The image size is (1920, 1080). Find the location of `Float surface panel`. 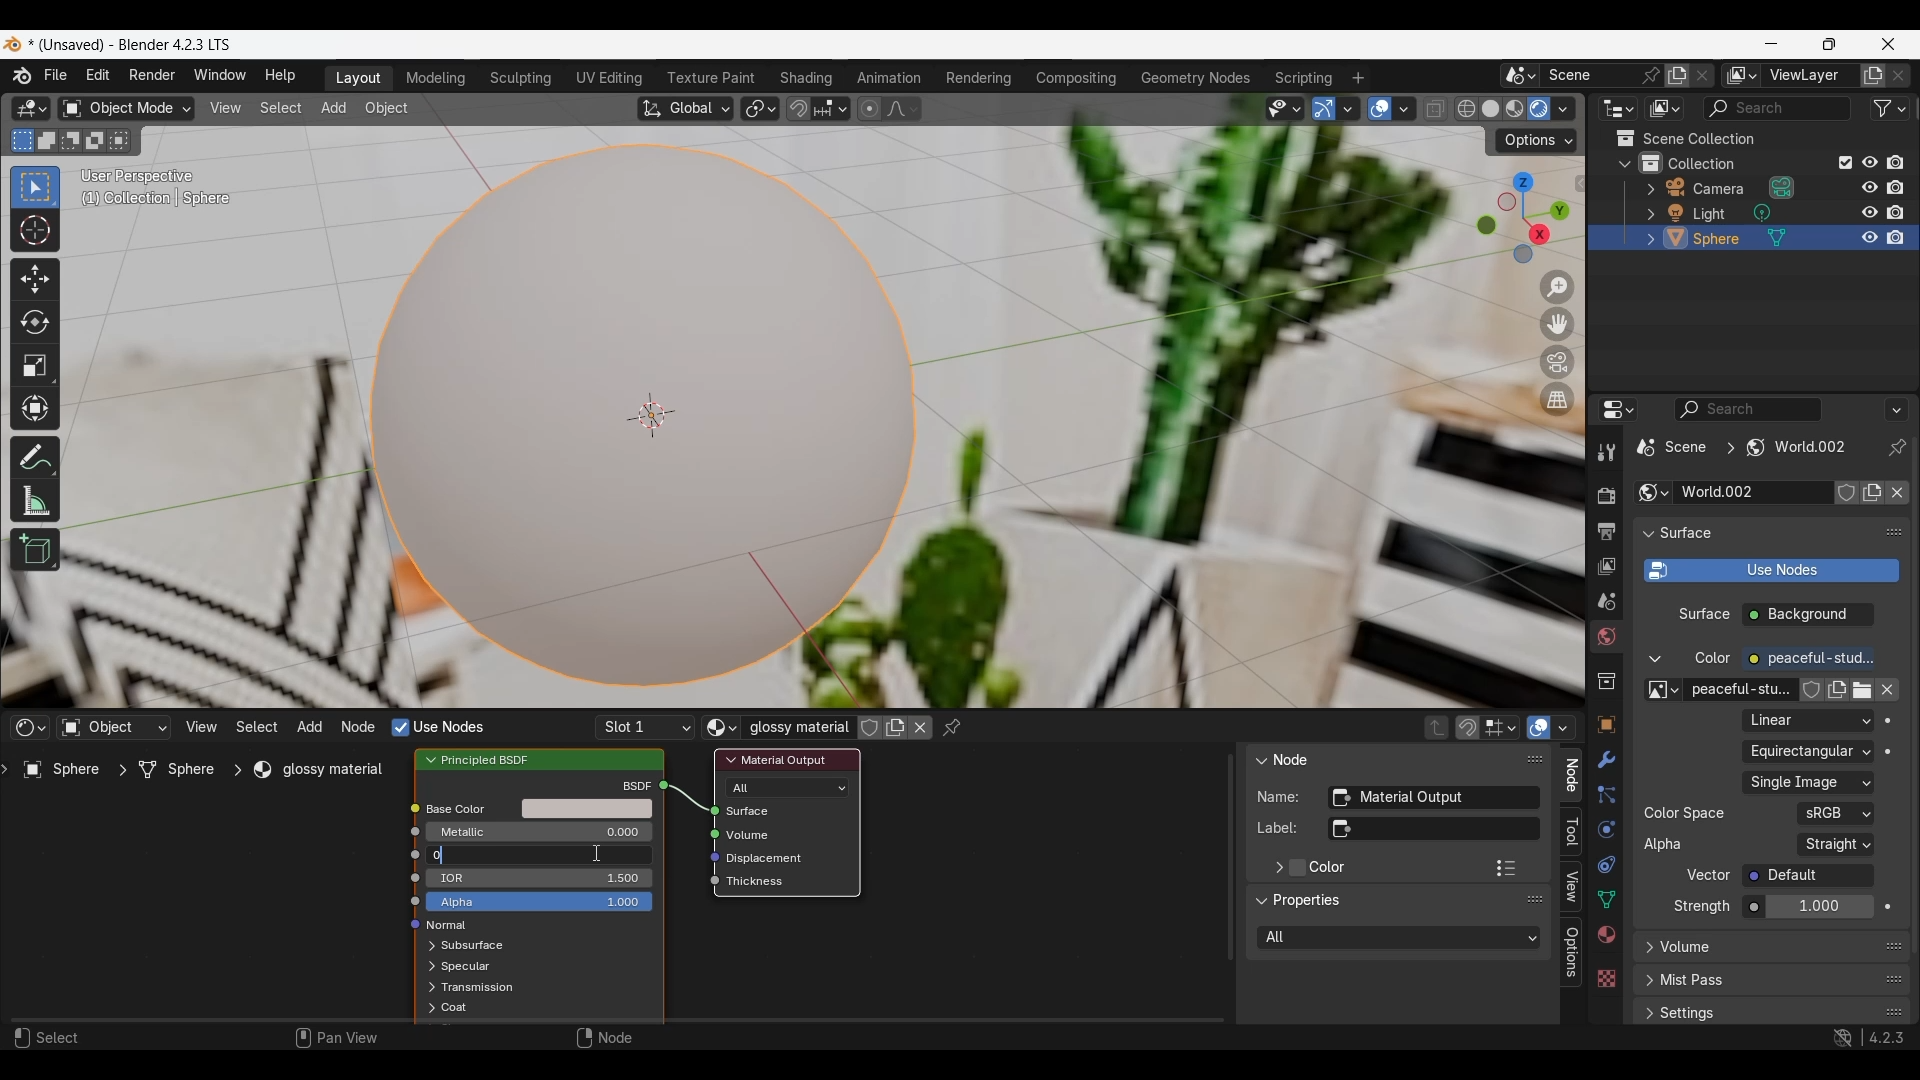

Float surface panel is located at coordinates (1895, 532).